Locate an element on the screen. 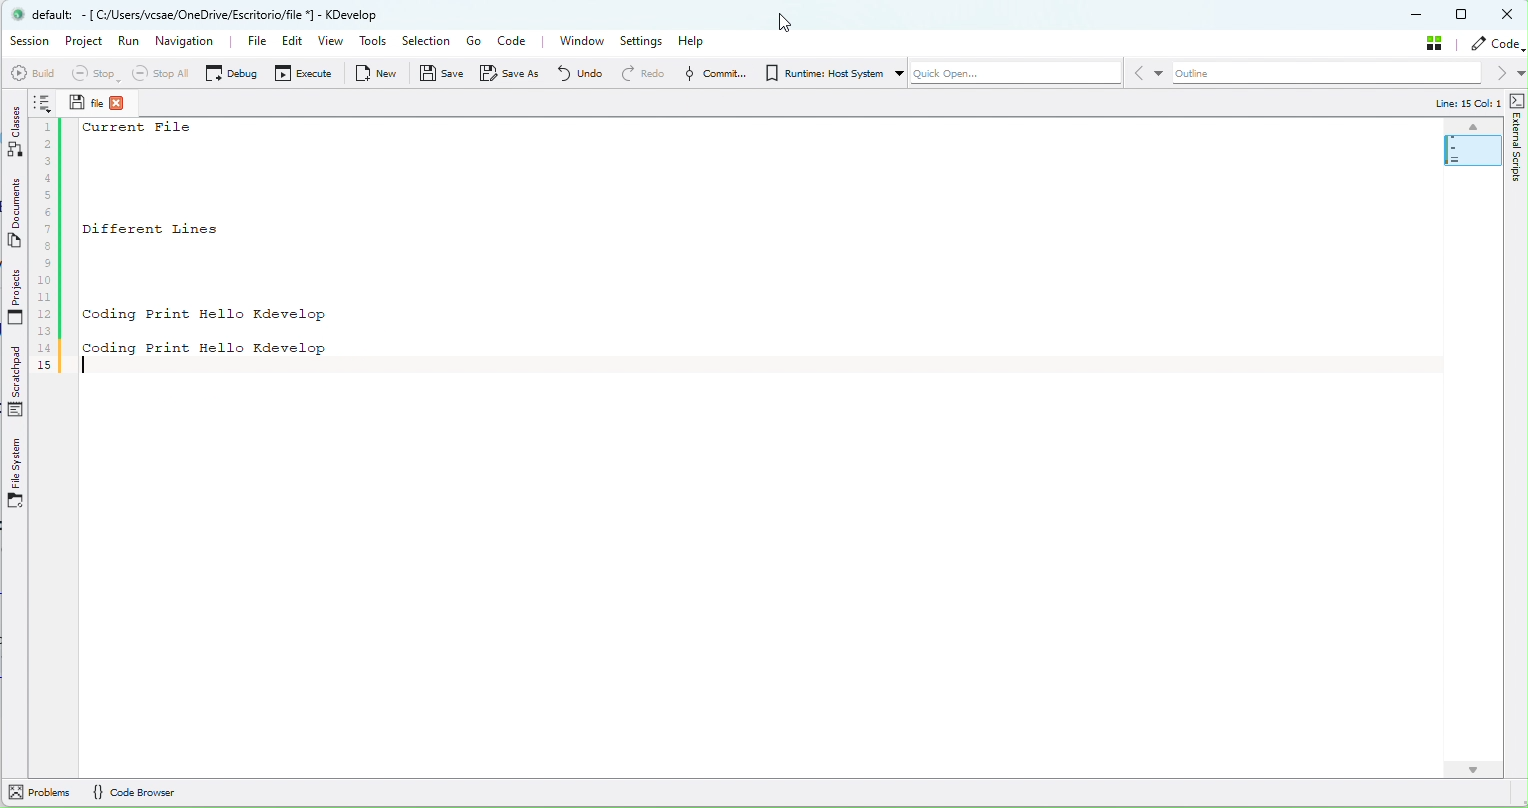 The image size is (1528, 808). Commit is located at coordinates (712, 73).